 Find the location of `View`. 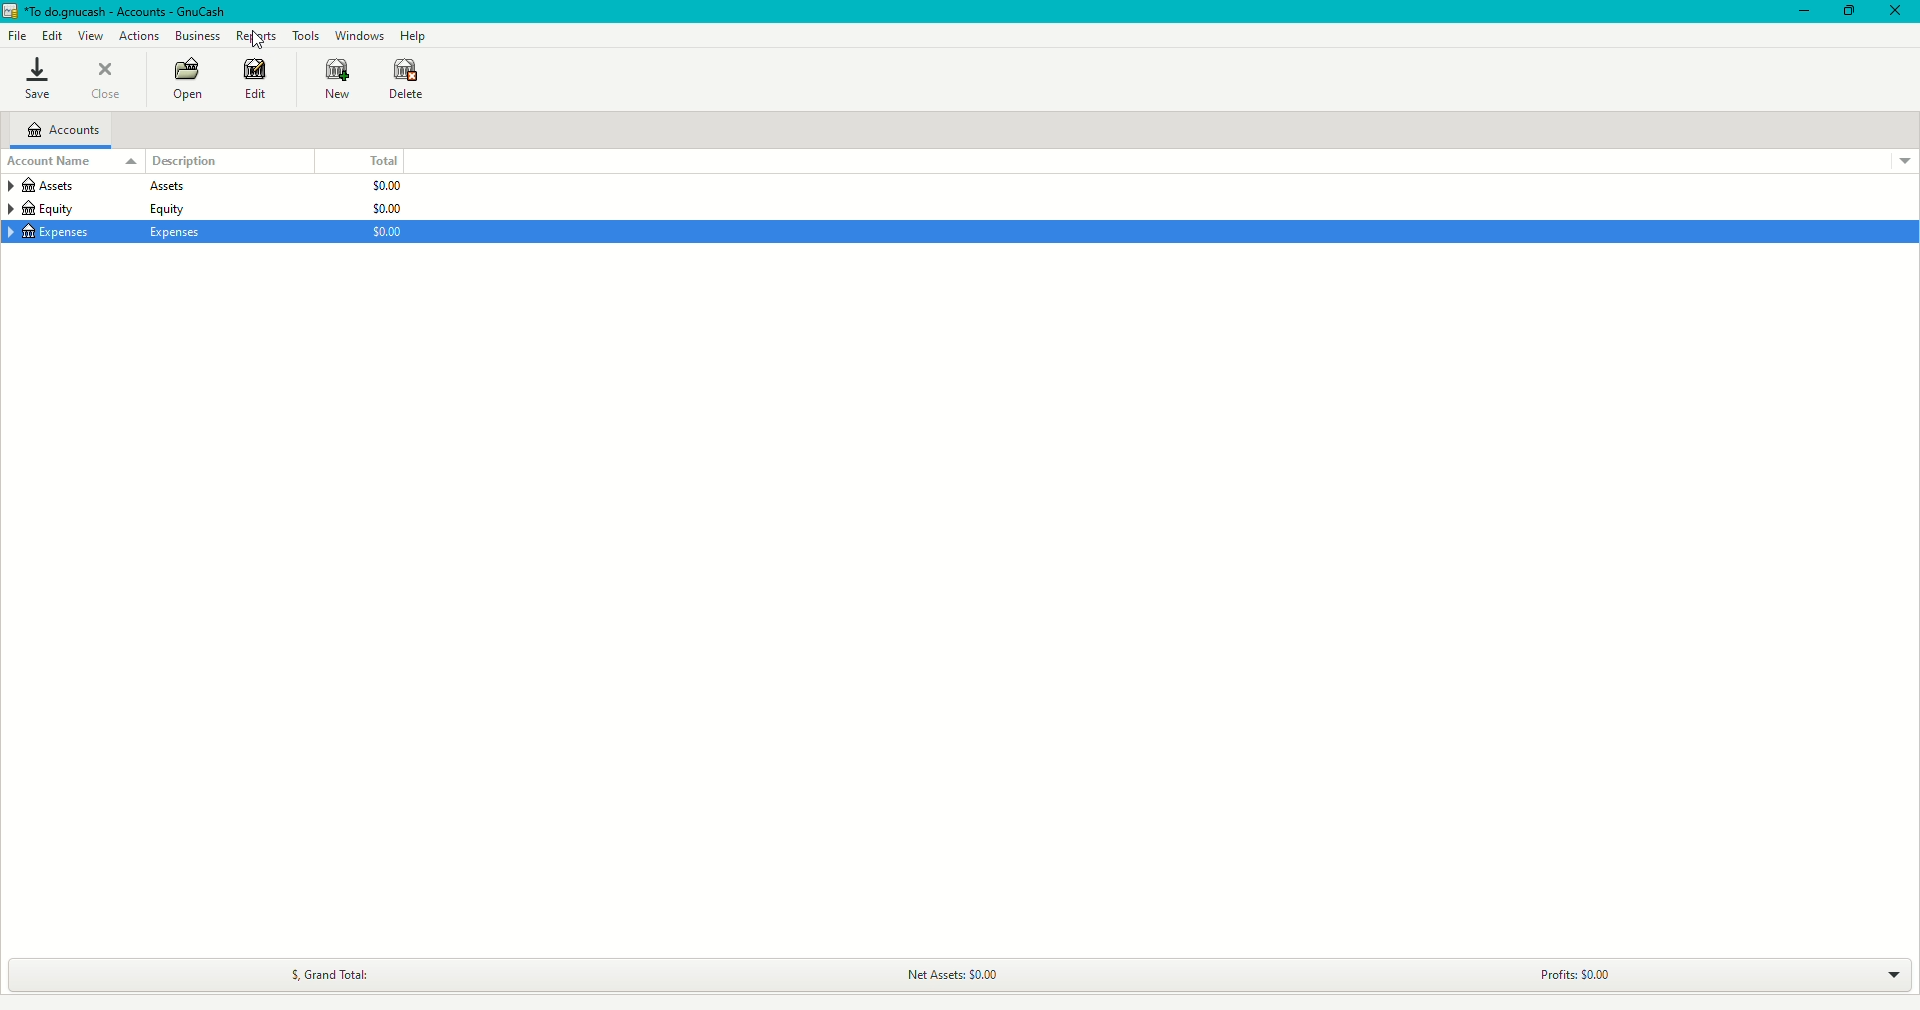

View is located at coordinates (92, 37).